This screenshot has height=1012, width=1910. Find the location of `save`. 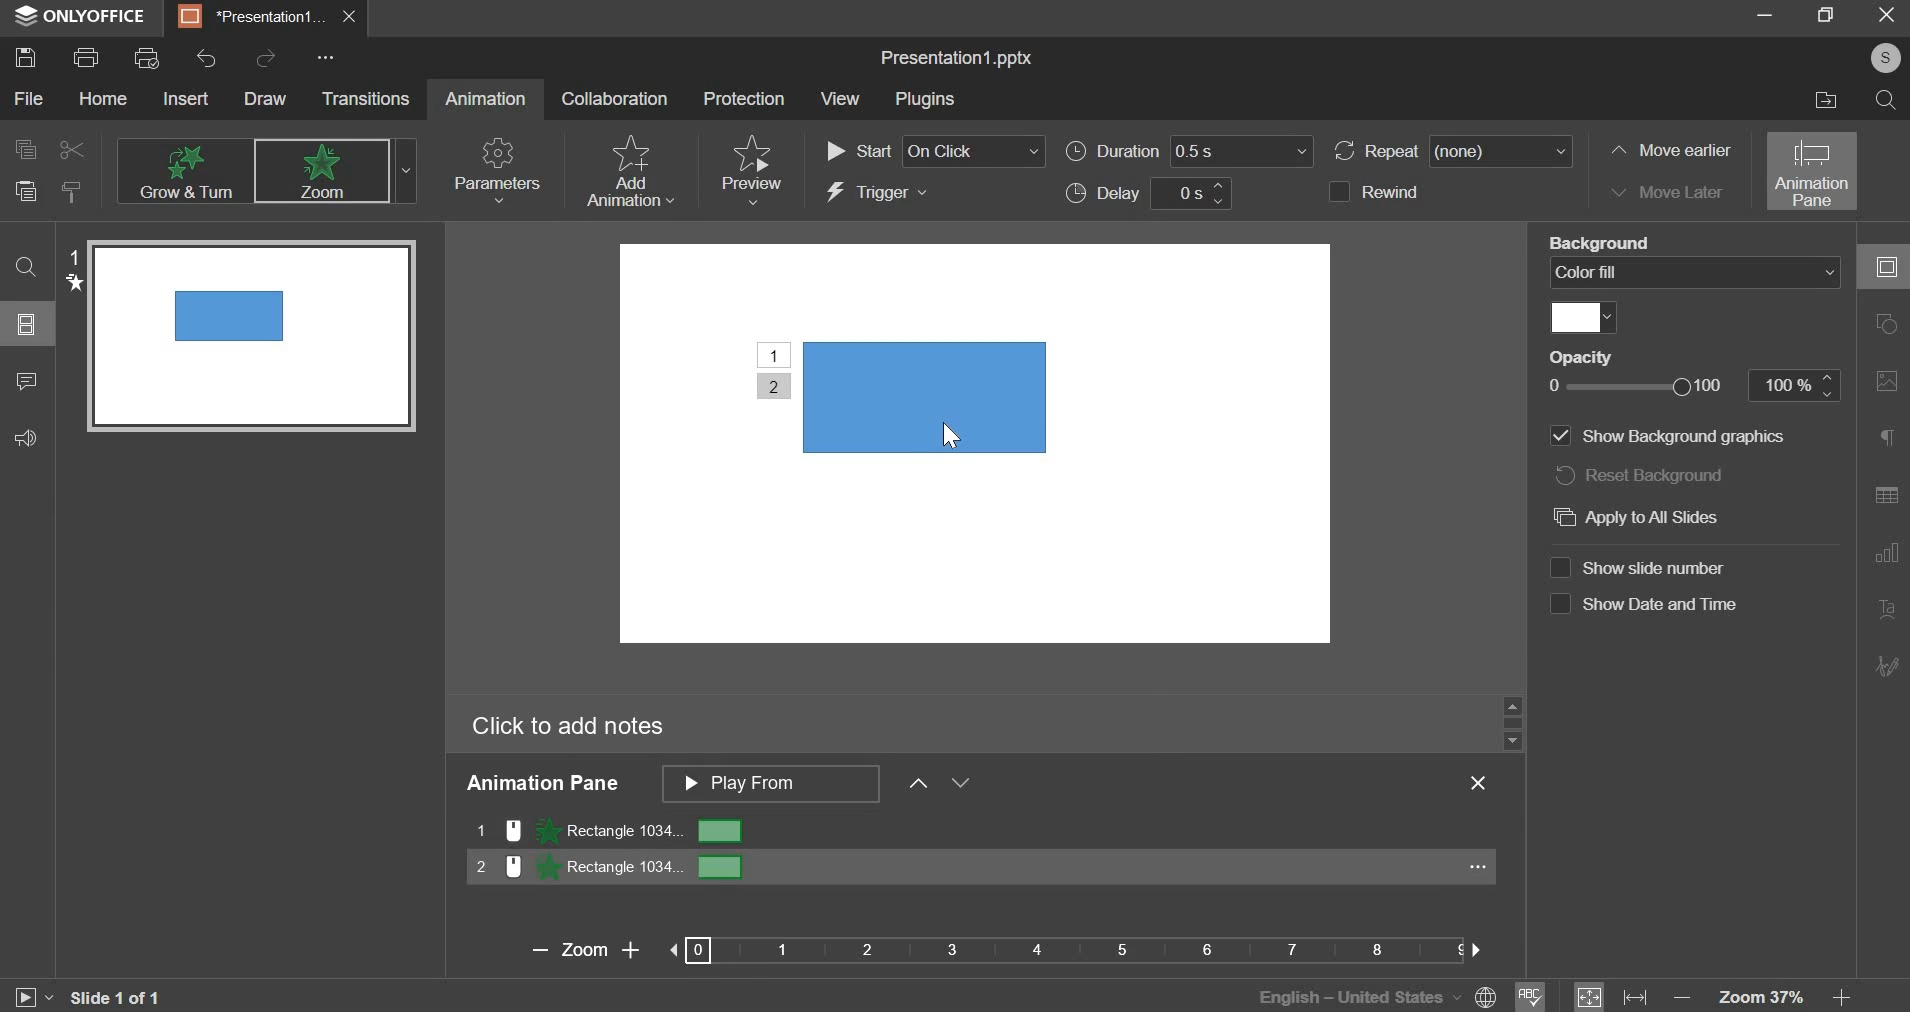

save is located at coordinates (28, 57).